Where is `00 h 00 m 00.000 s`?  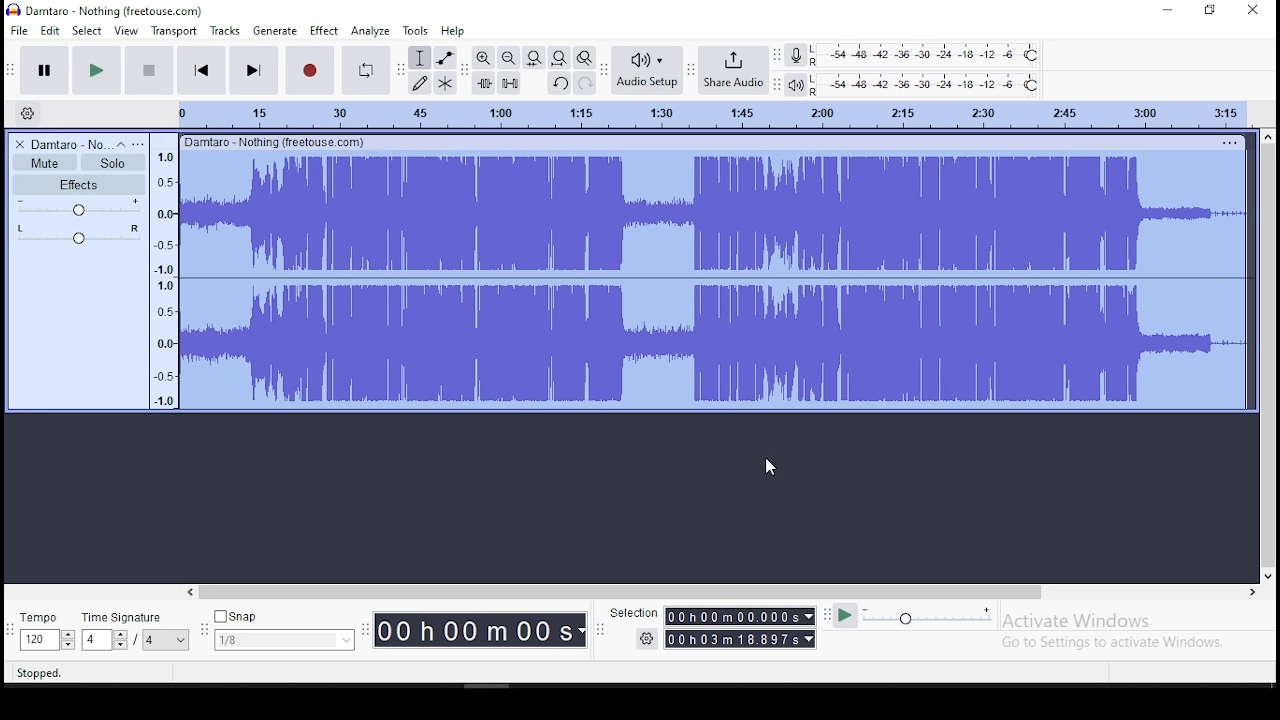 00 h 00 m 00.000 s is located at coordinates (741, 638).